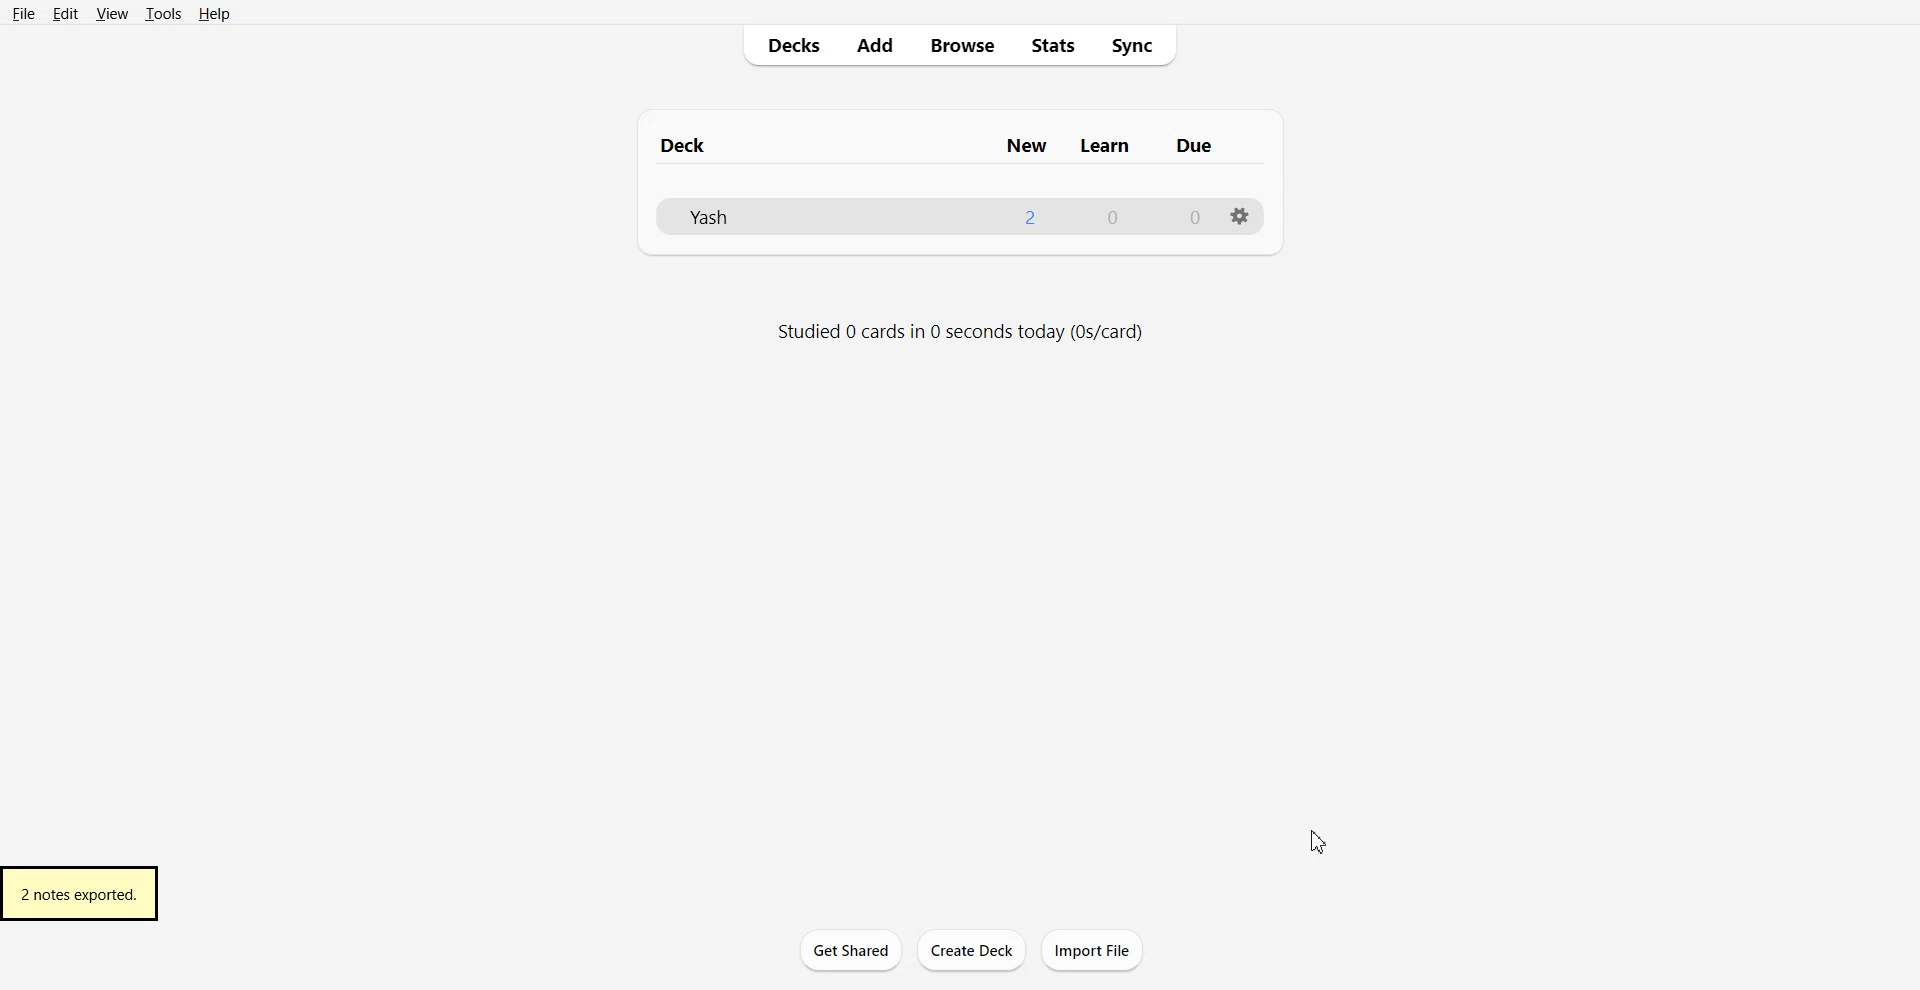 This screenshot has width=1920, height=990. What do you see at coordinates (851, 950) in the screenshot?
I see `Get Shared` at bounding box center [851, 950].